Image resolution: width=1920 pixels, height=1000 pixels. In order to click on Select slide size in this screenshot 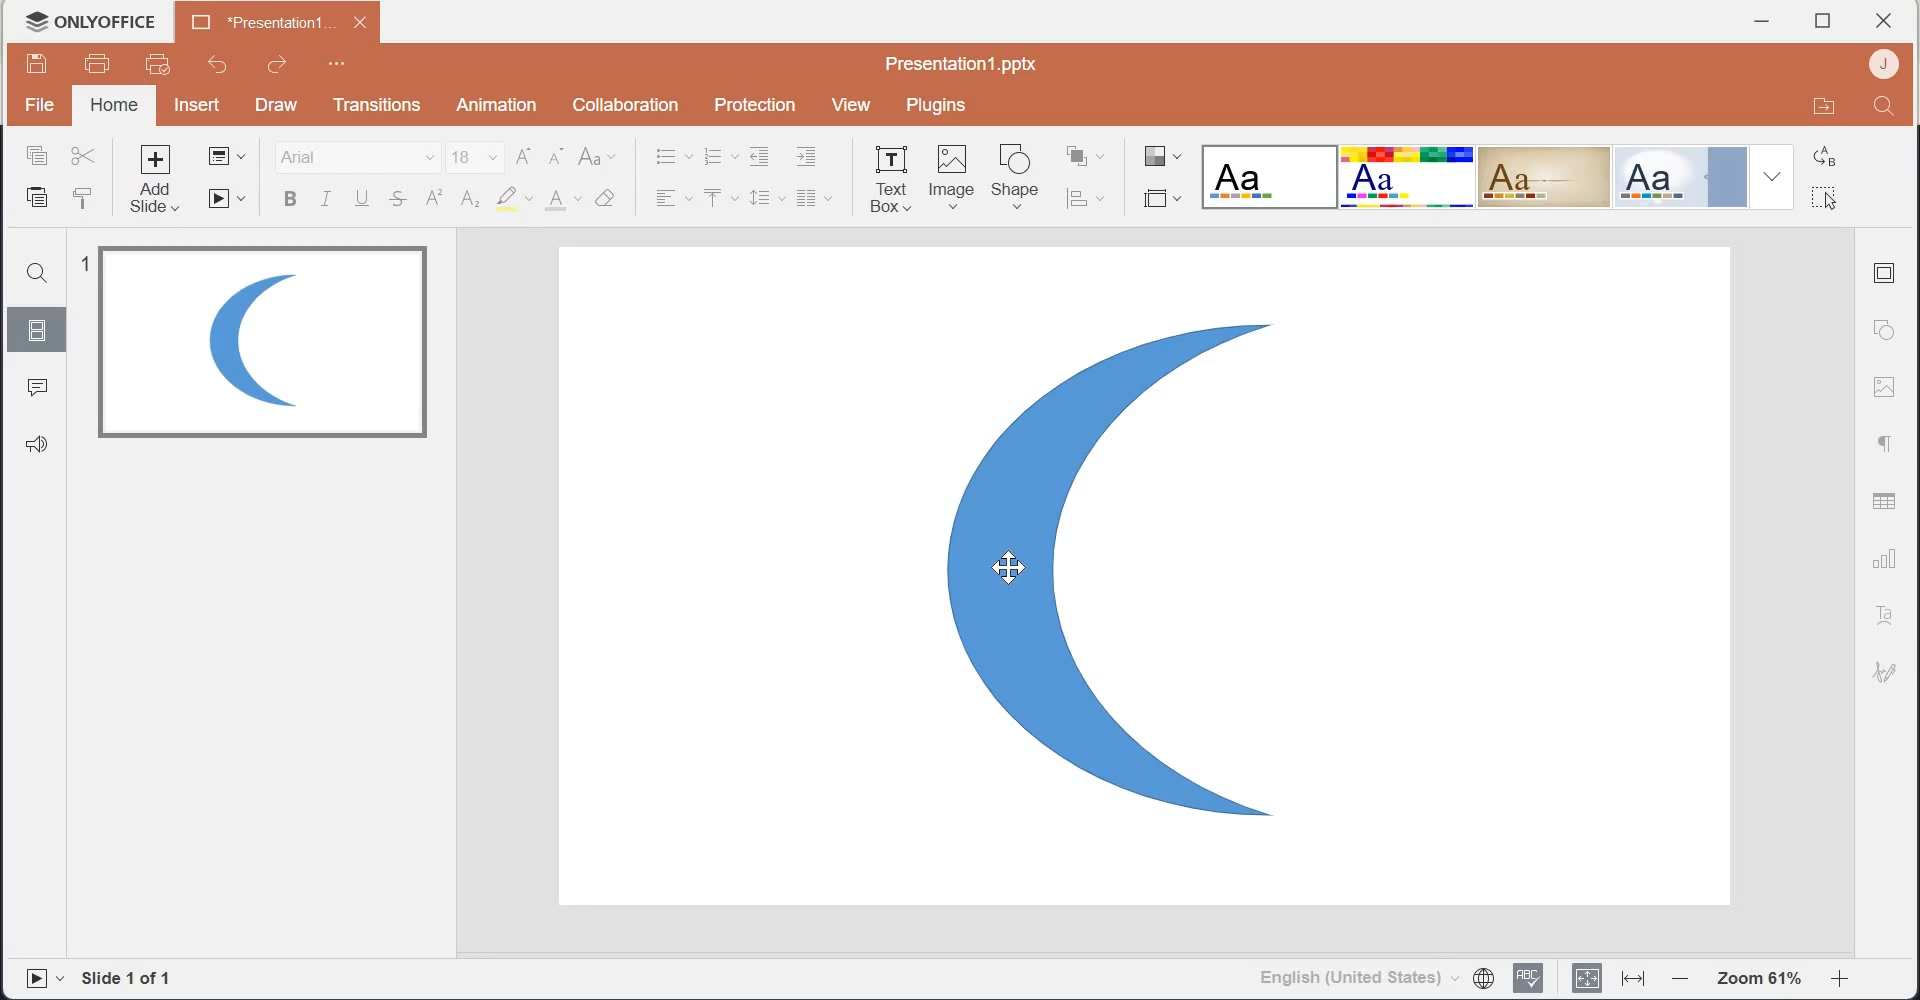, I will do `click(1161, 201)`.